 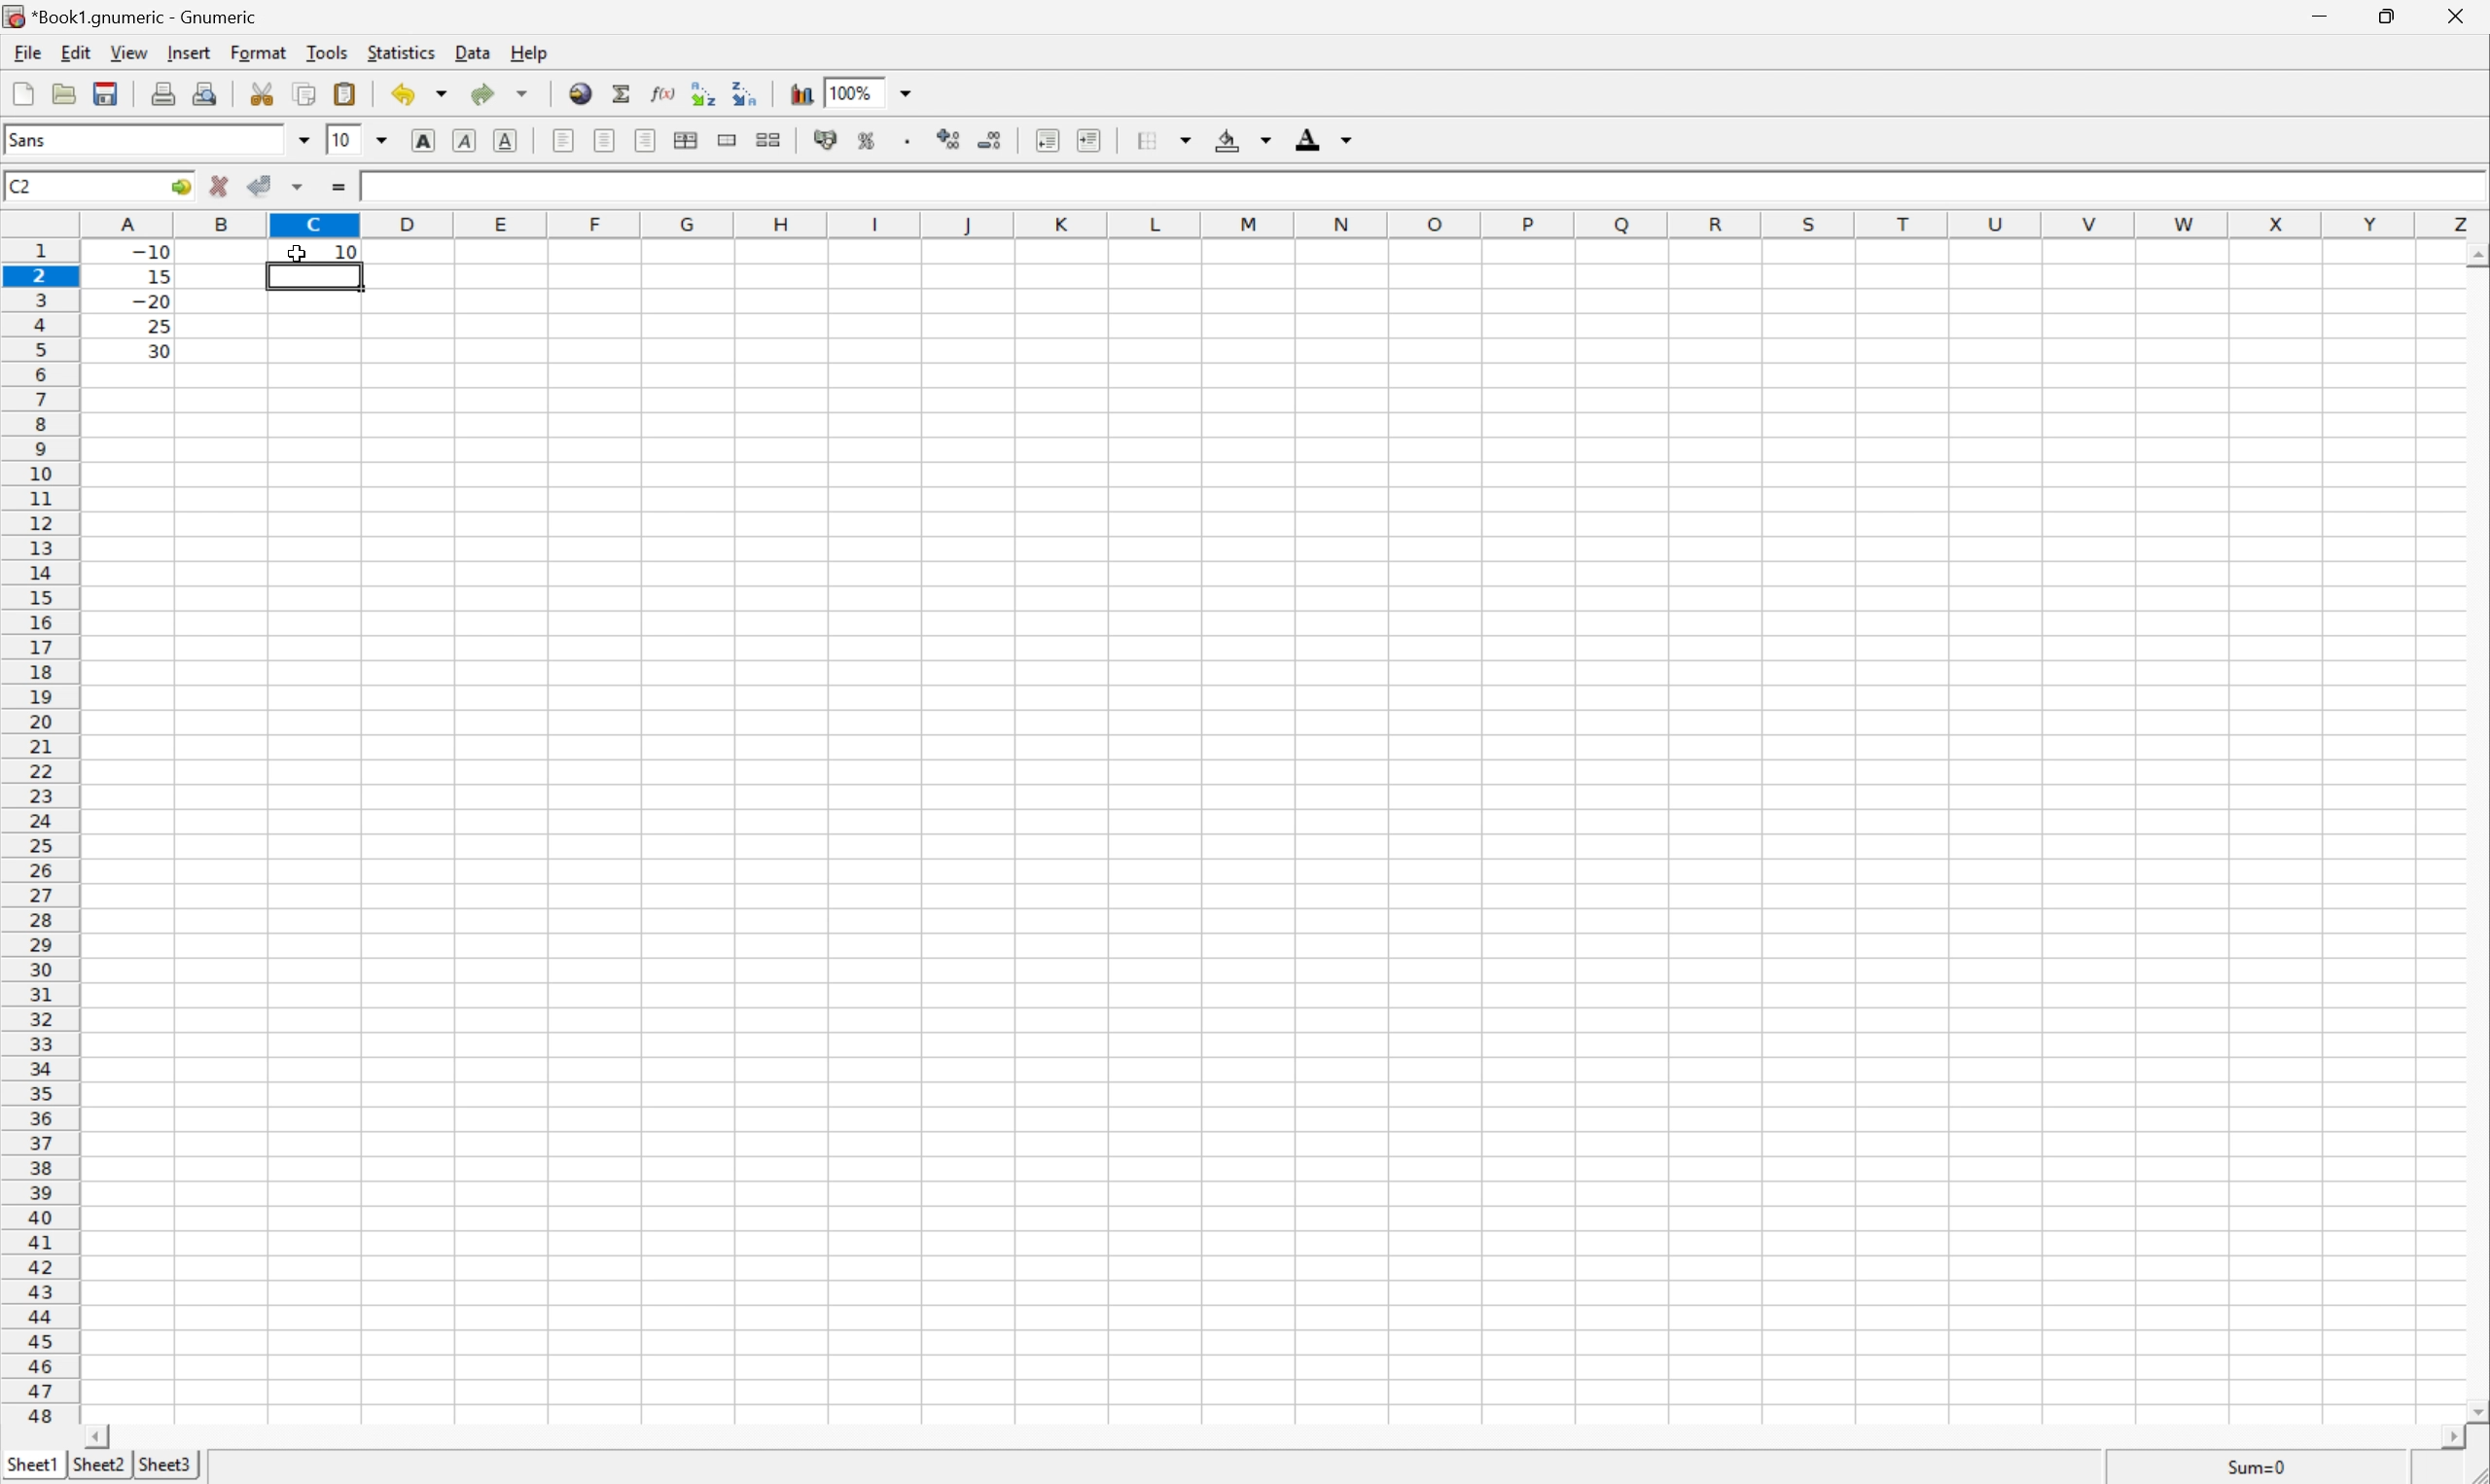 I want to click on -10, so click(x=151, y=249).